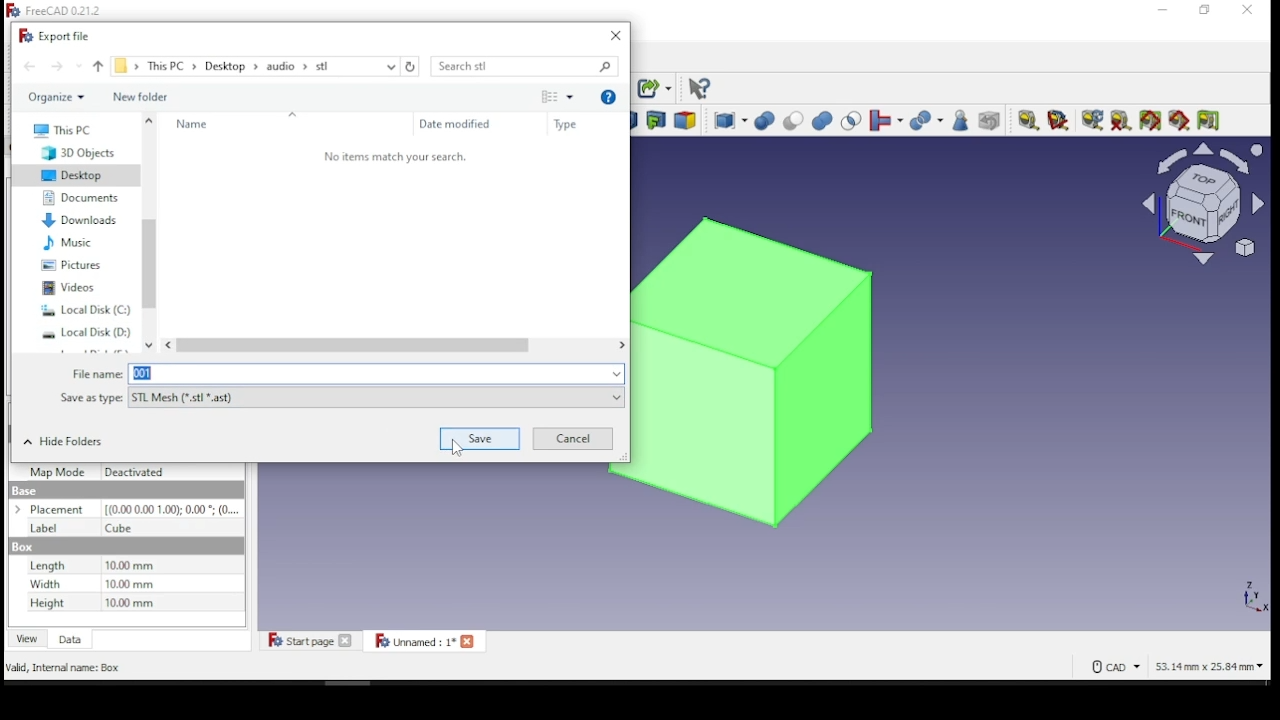 The width and height of the screenshot is (1280, 720). Describe the element at coordinates (1058, 121) in the screenshot. I see `measure angular` at that location.